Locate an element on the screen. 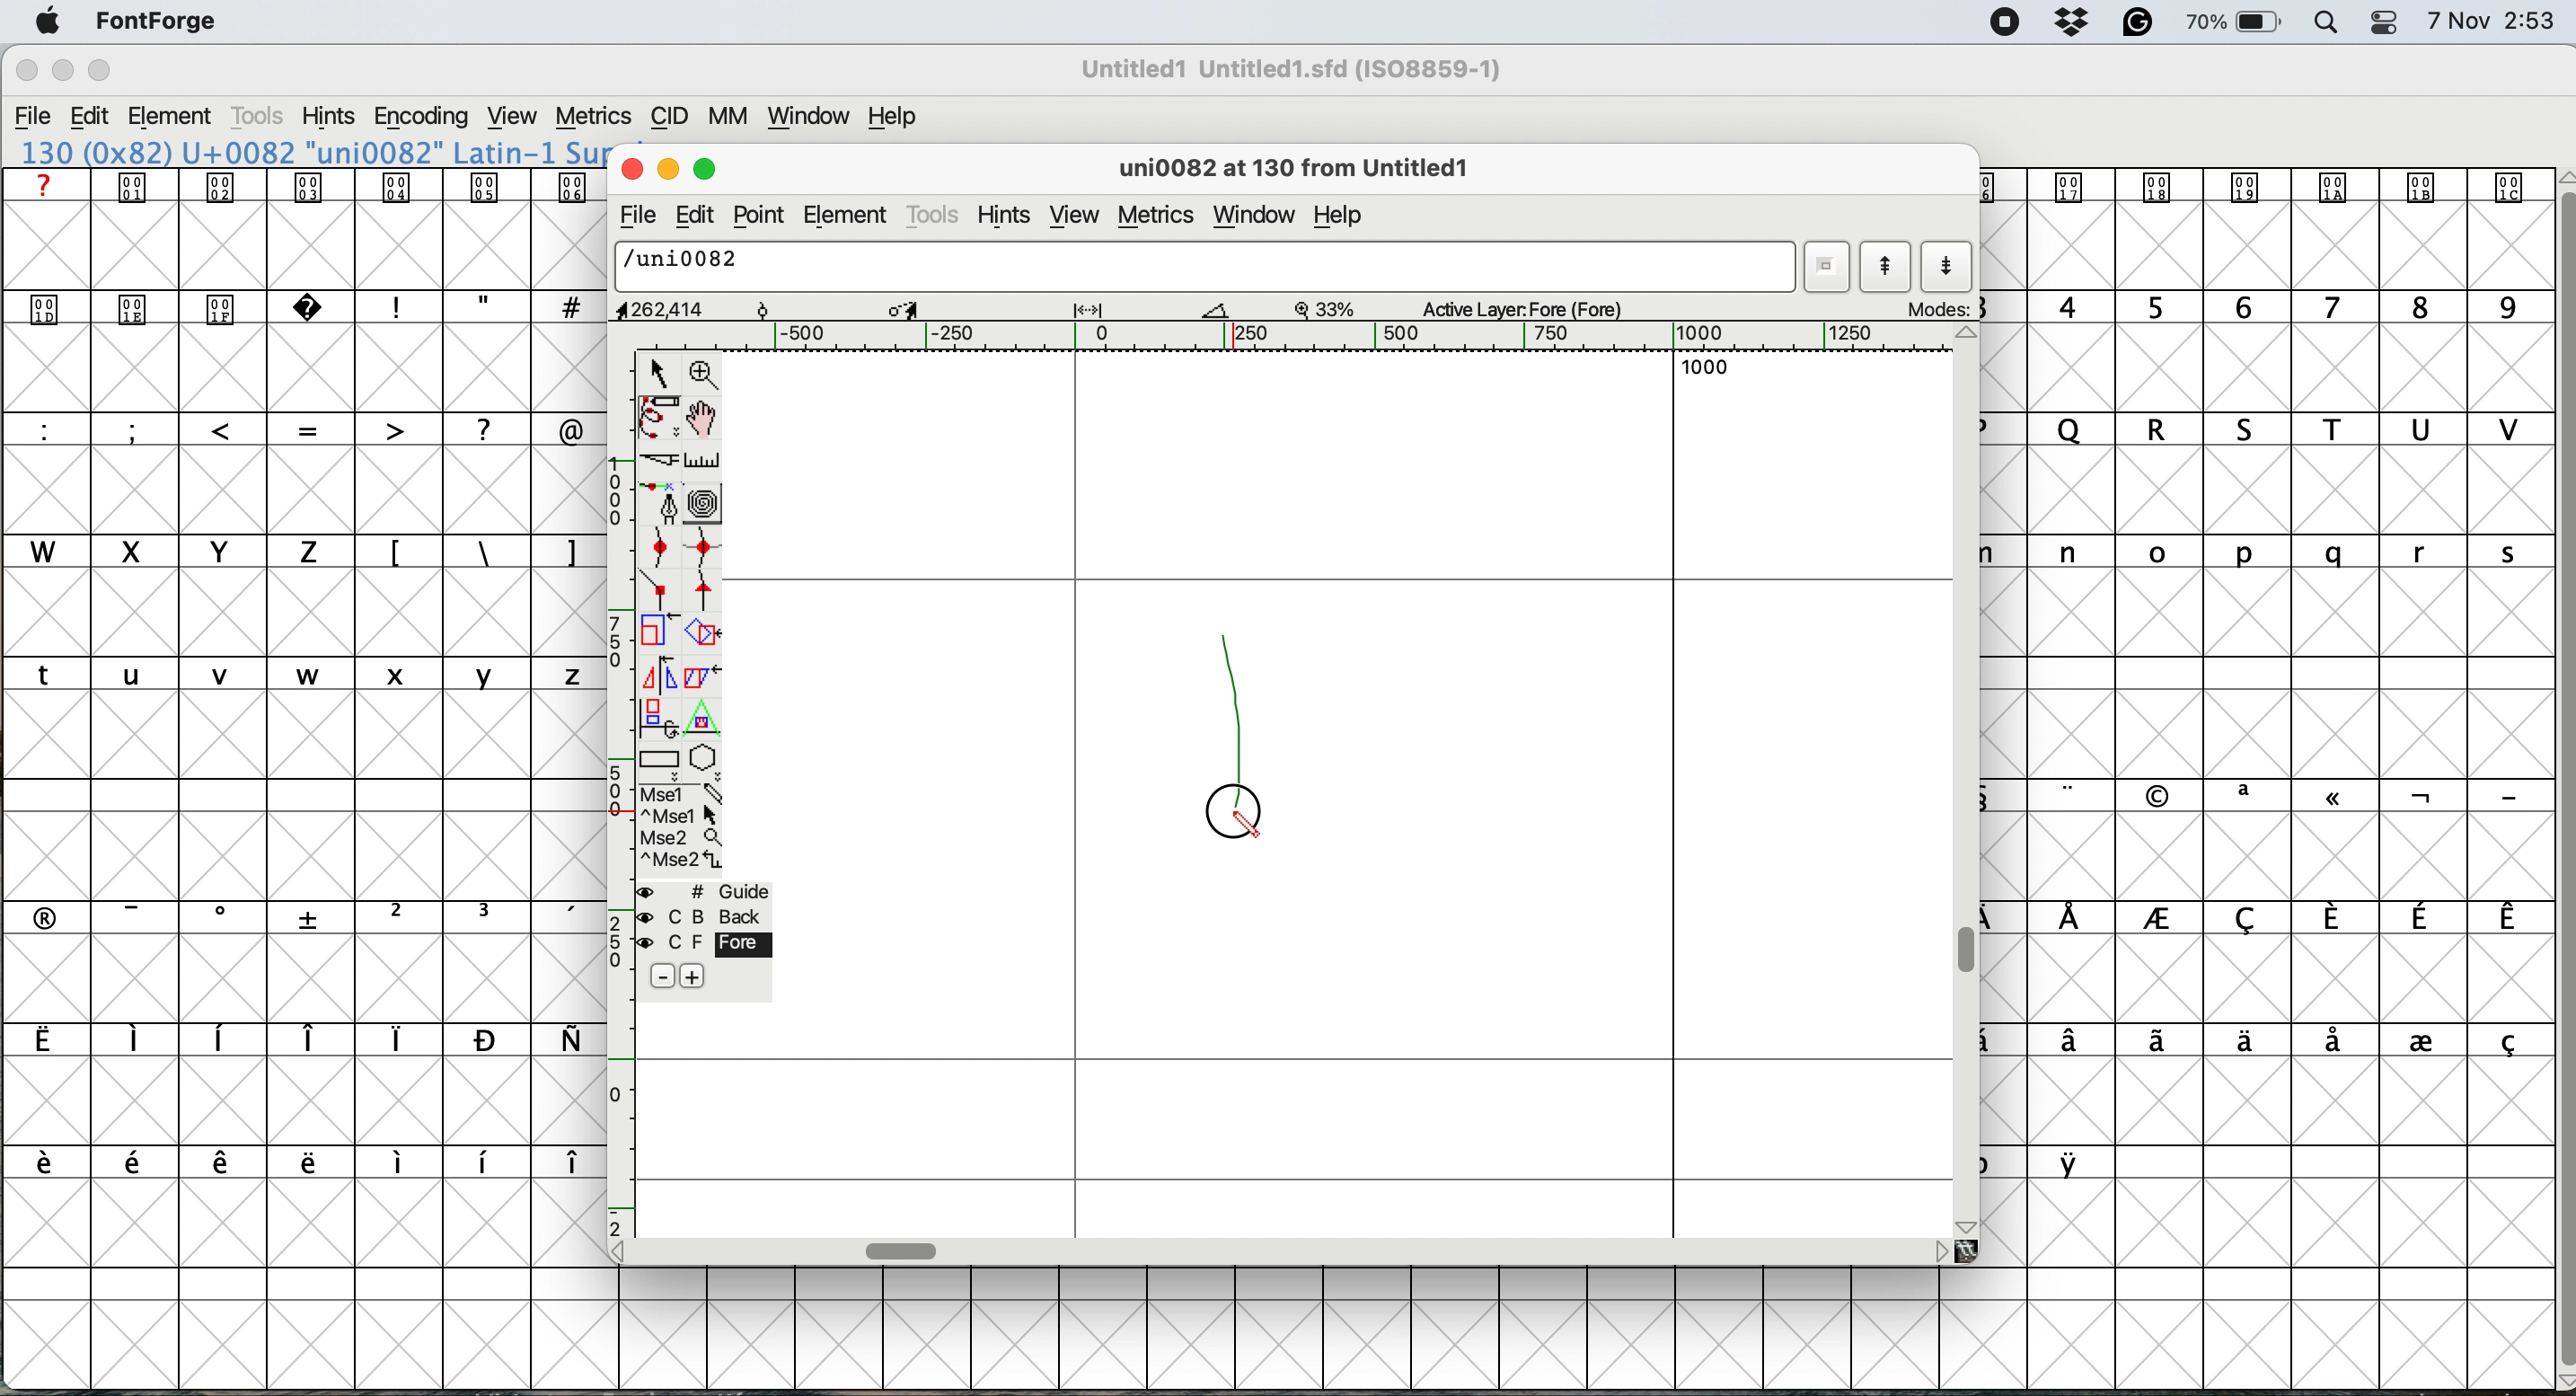  add a curve point is located at coordinates (663, 550).